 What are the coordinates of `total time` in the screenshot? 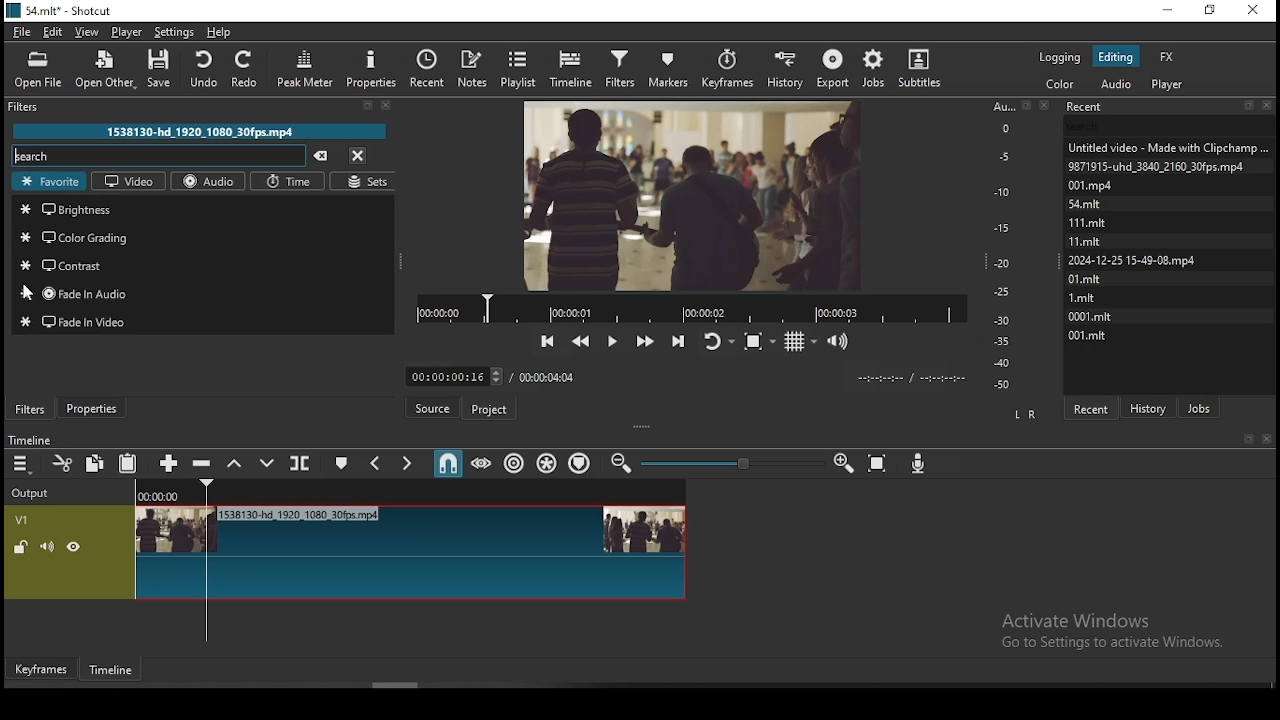 It's located at (548, 376).